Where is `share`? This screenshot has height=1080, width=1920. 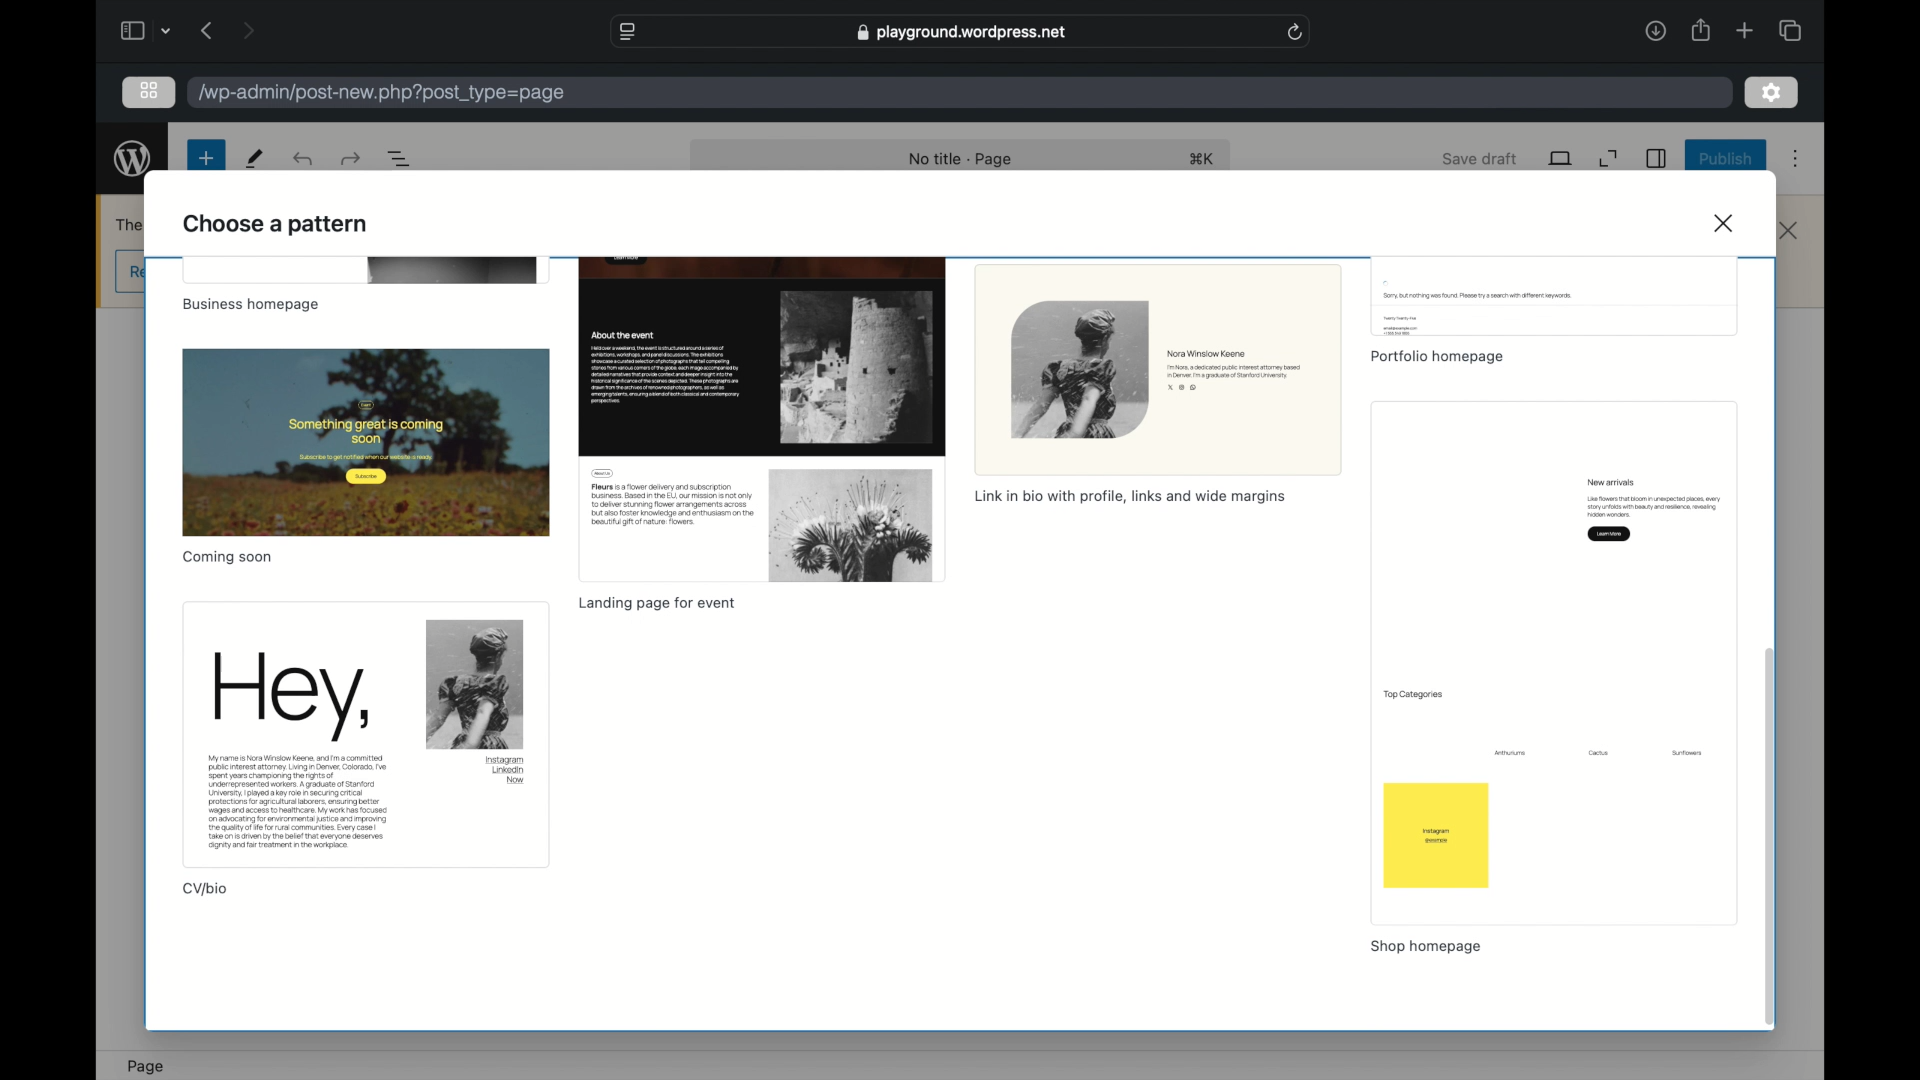
share is located at coordinates (1699, 30).